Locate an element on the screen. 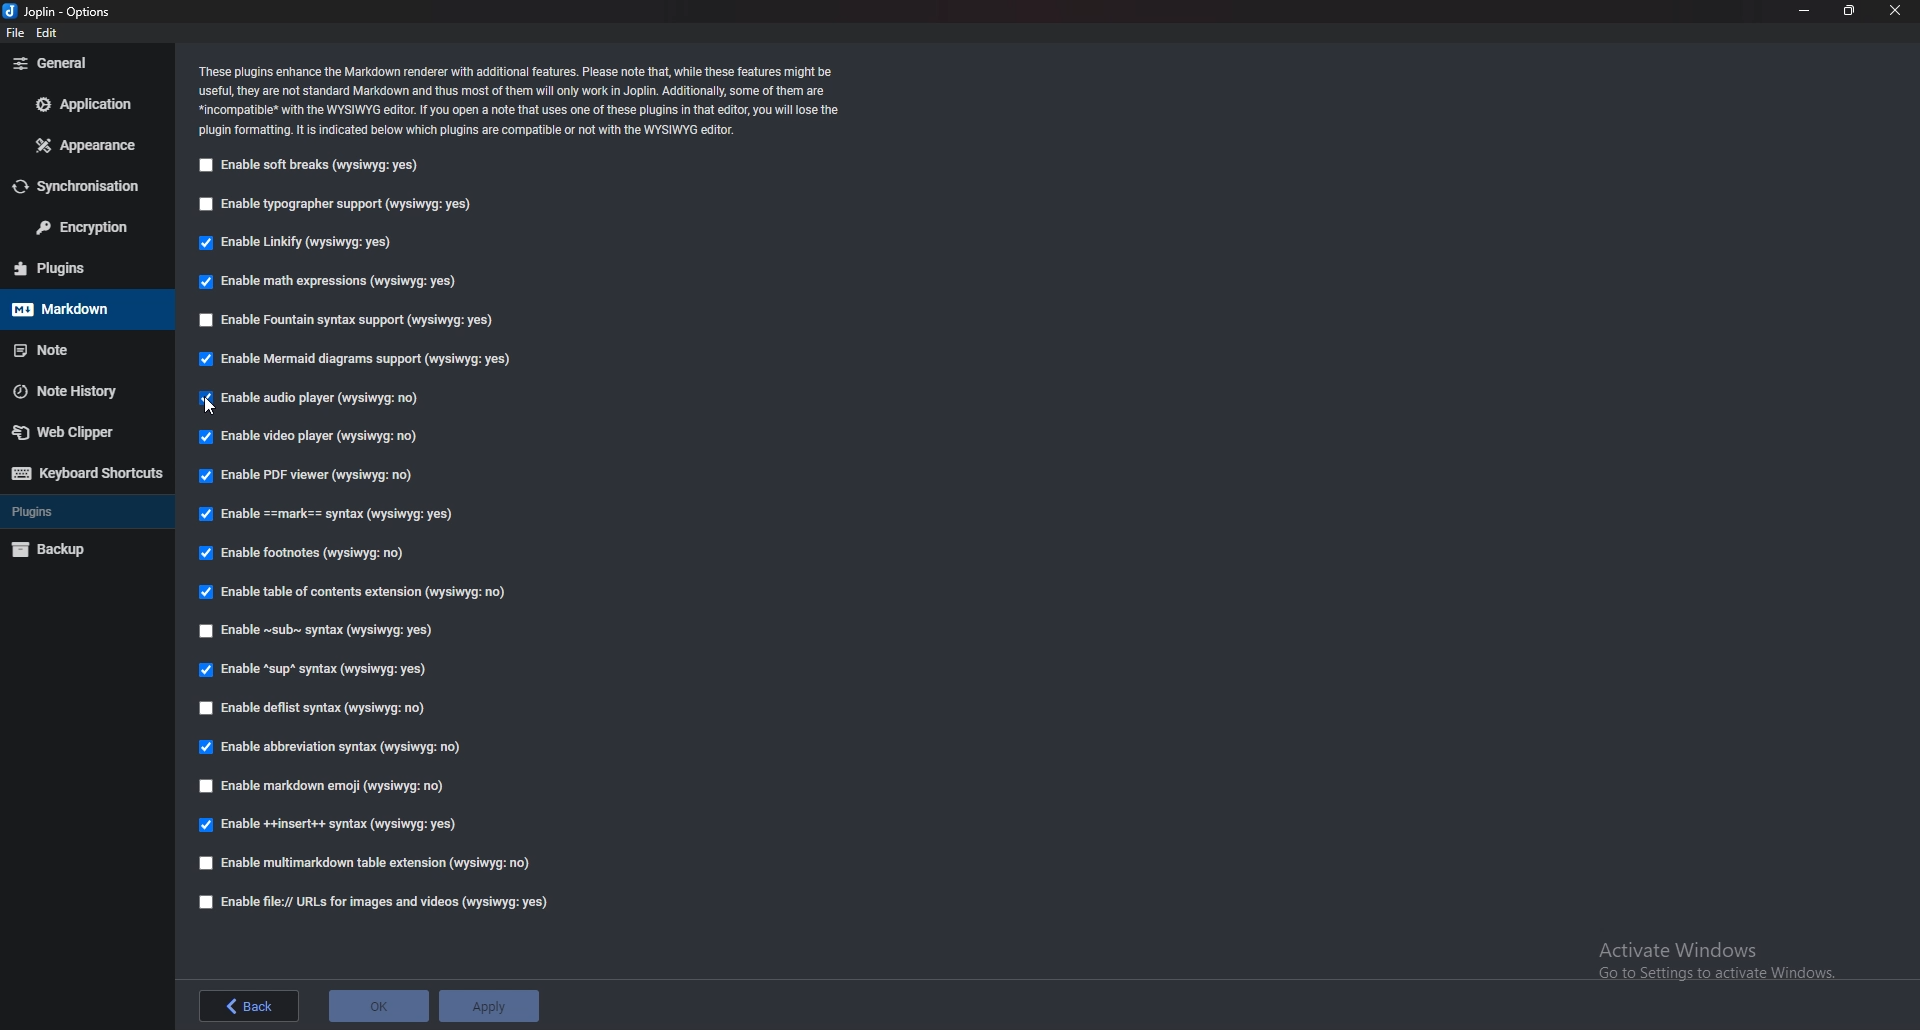 Image resolution: width=1920 pixels, height=1030 pixels. cursor is located at coordinates (213, 408).